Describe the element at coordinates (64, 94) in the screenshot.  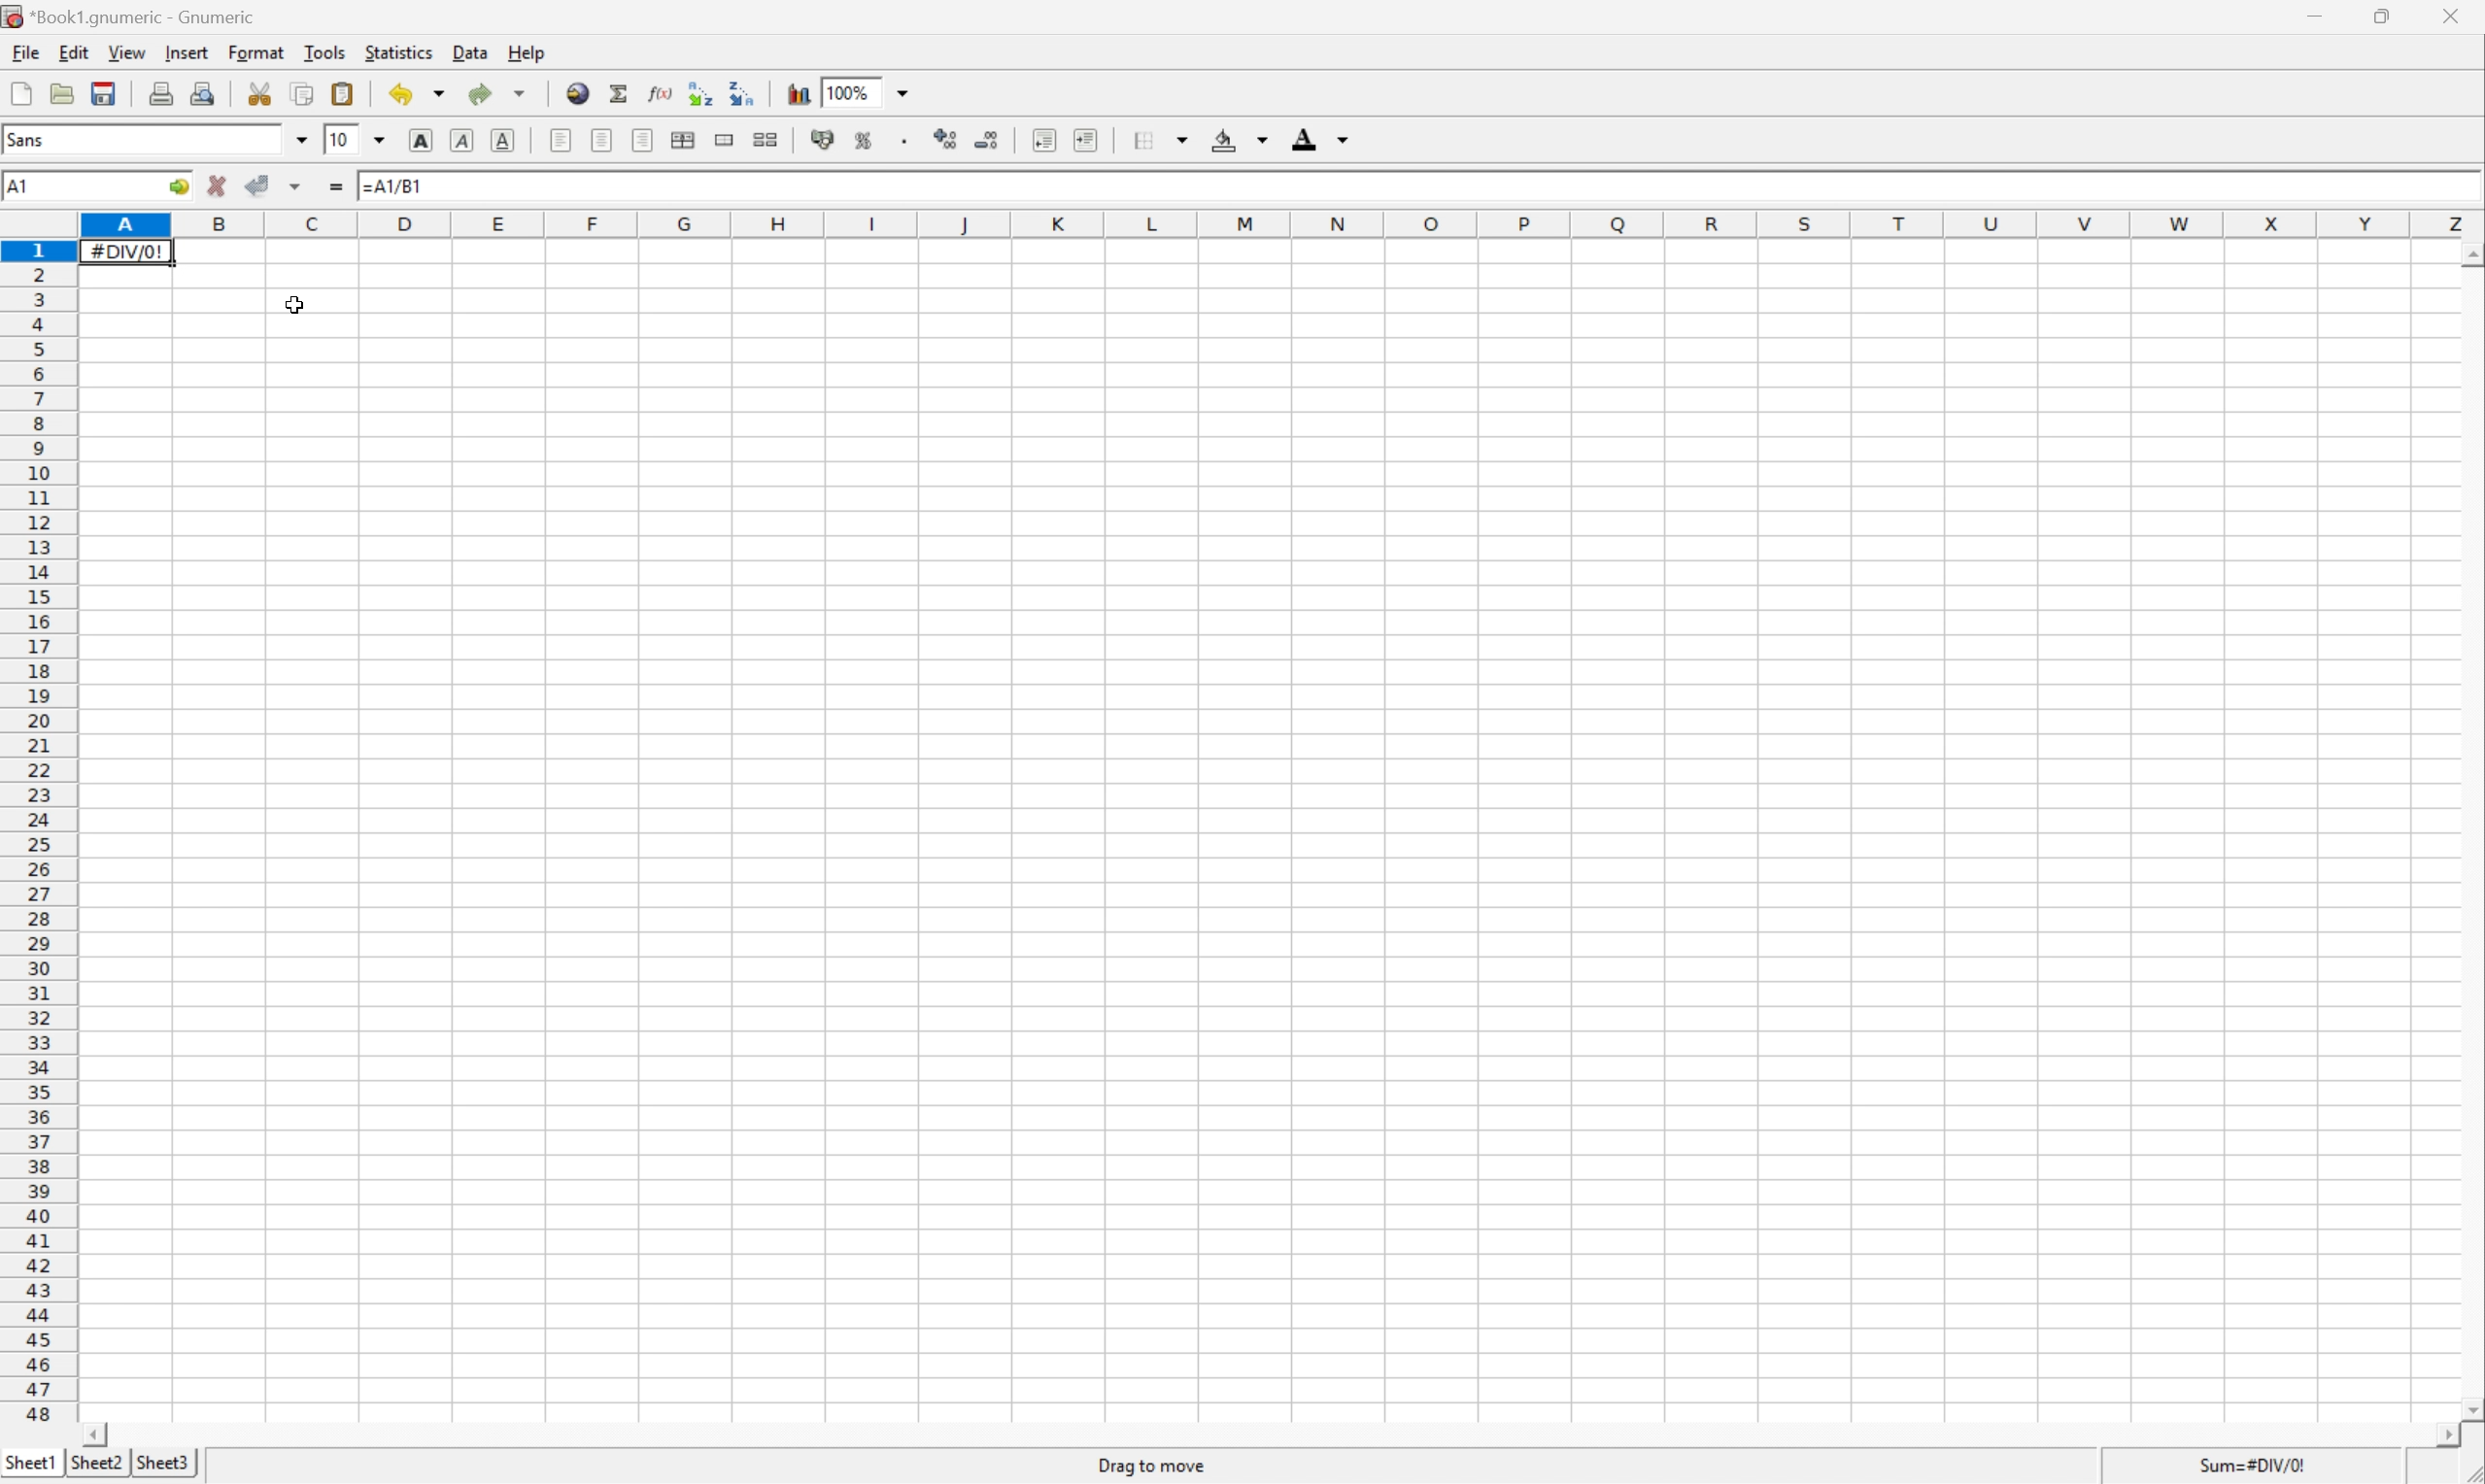
I see `open mobile file` at that location.